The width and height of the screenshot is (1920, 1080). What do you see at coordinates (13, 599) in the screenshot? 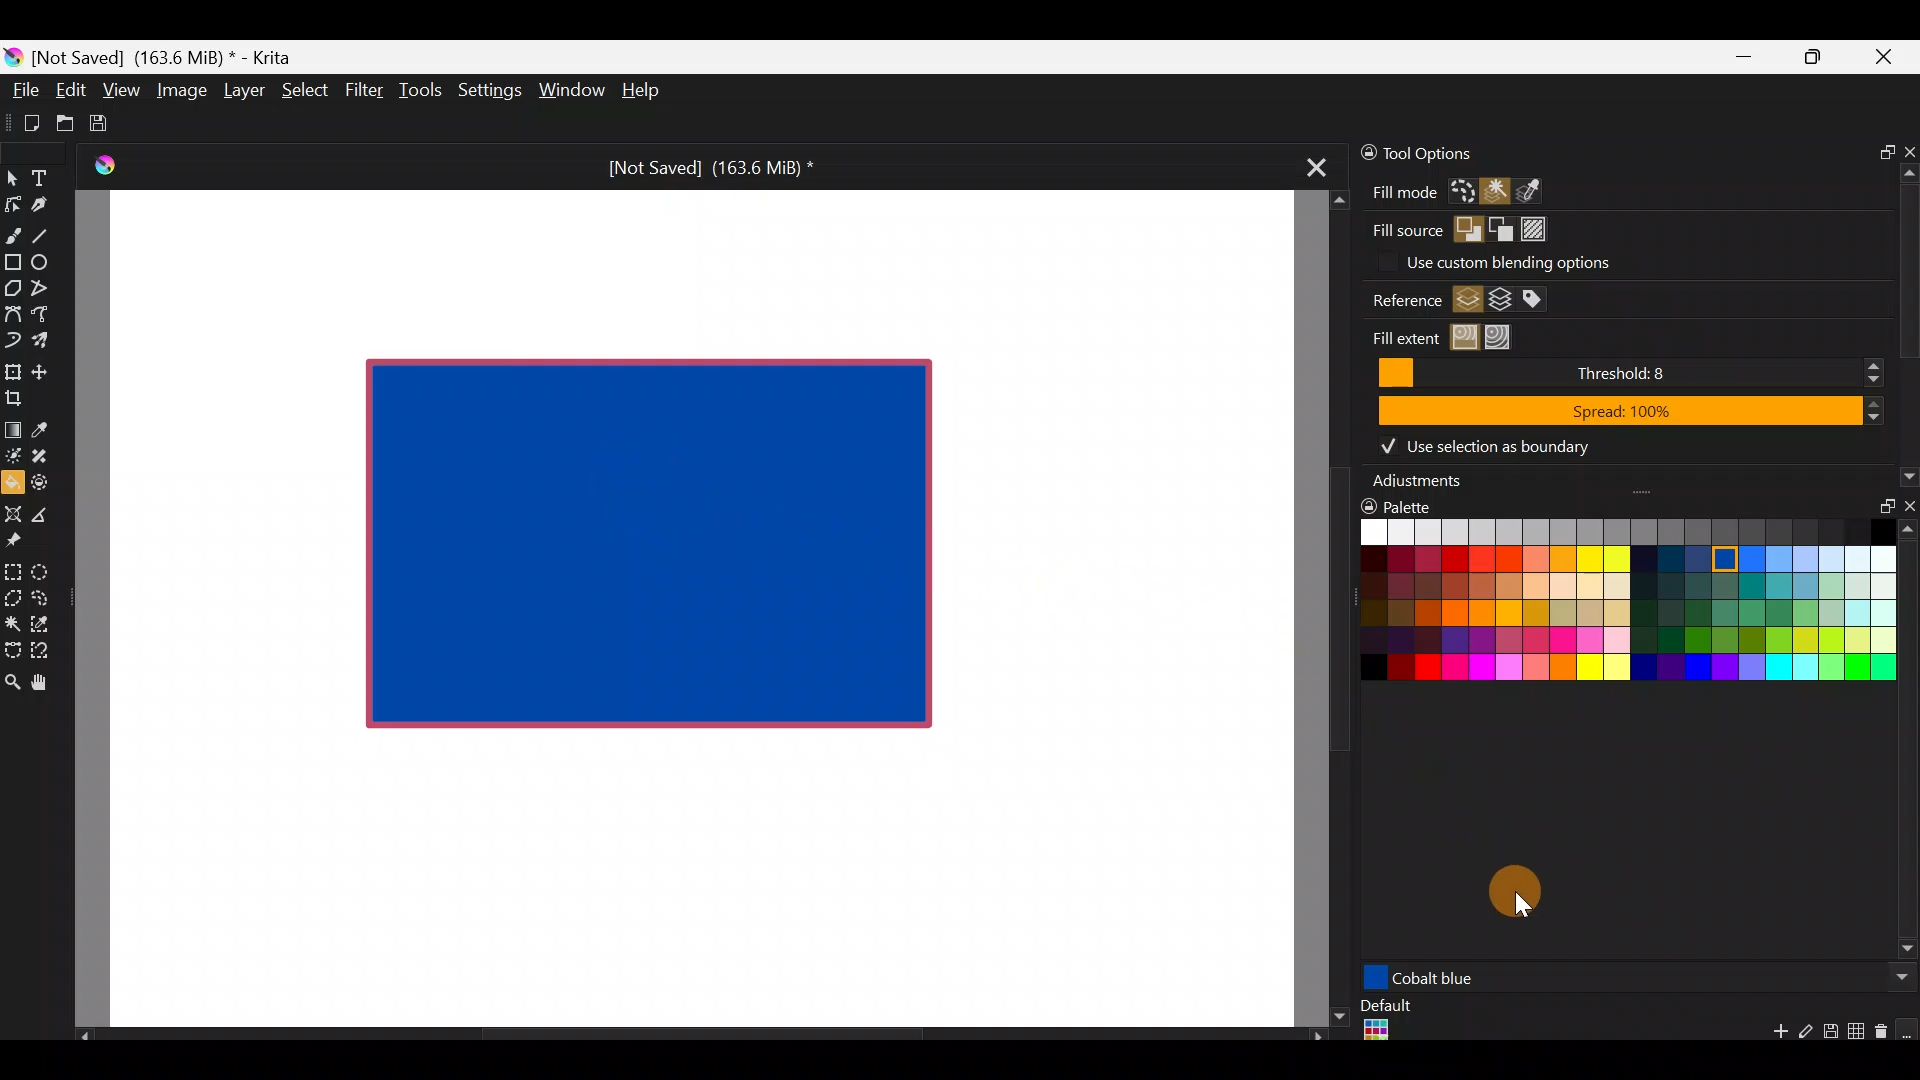
I see `Polygonal section tool` at bounding box center [13, 599].